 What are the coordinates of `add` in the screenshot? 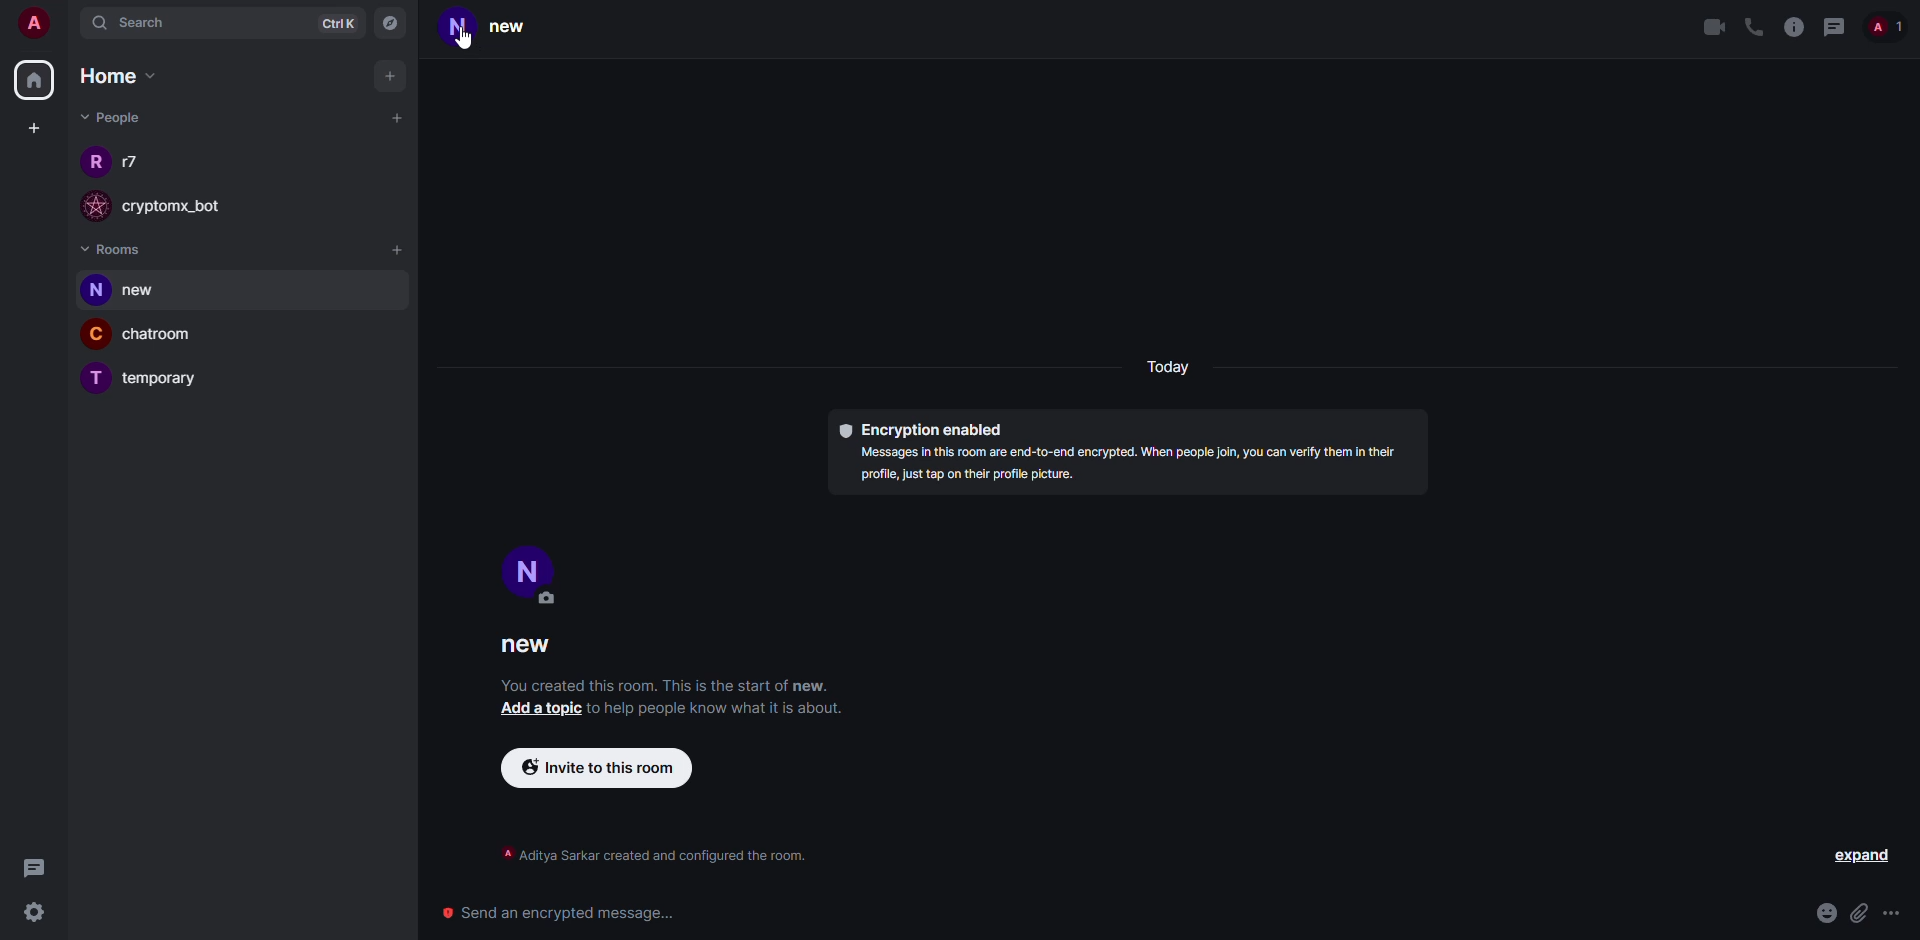 It's located at (399, 251).